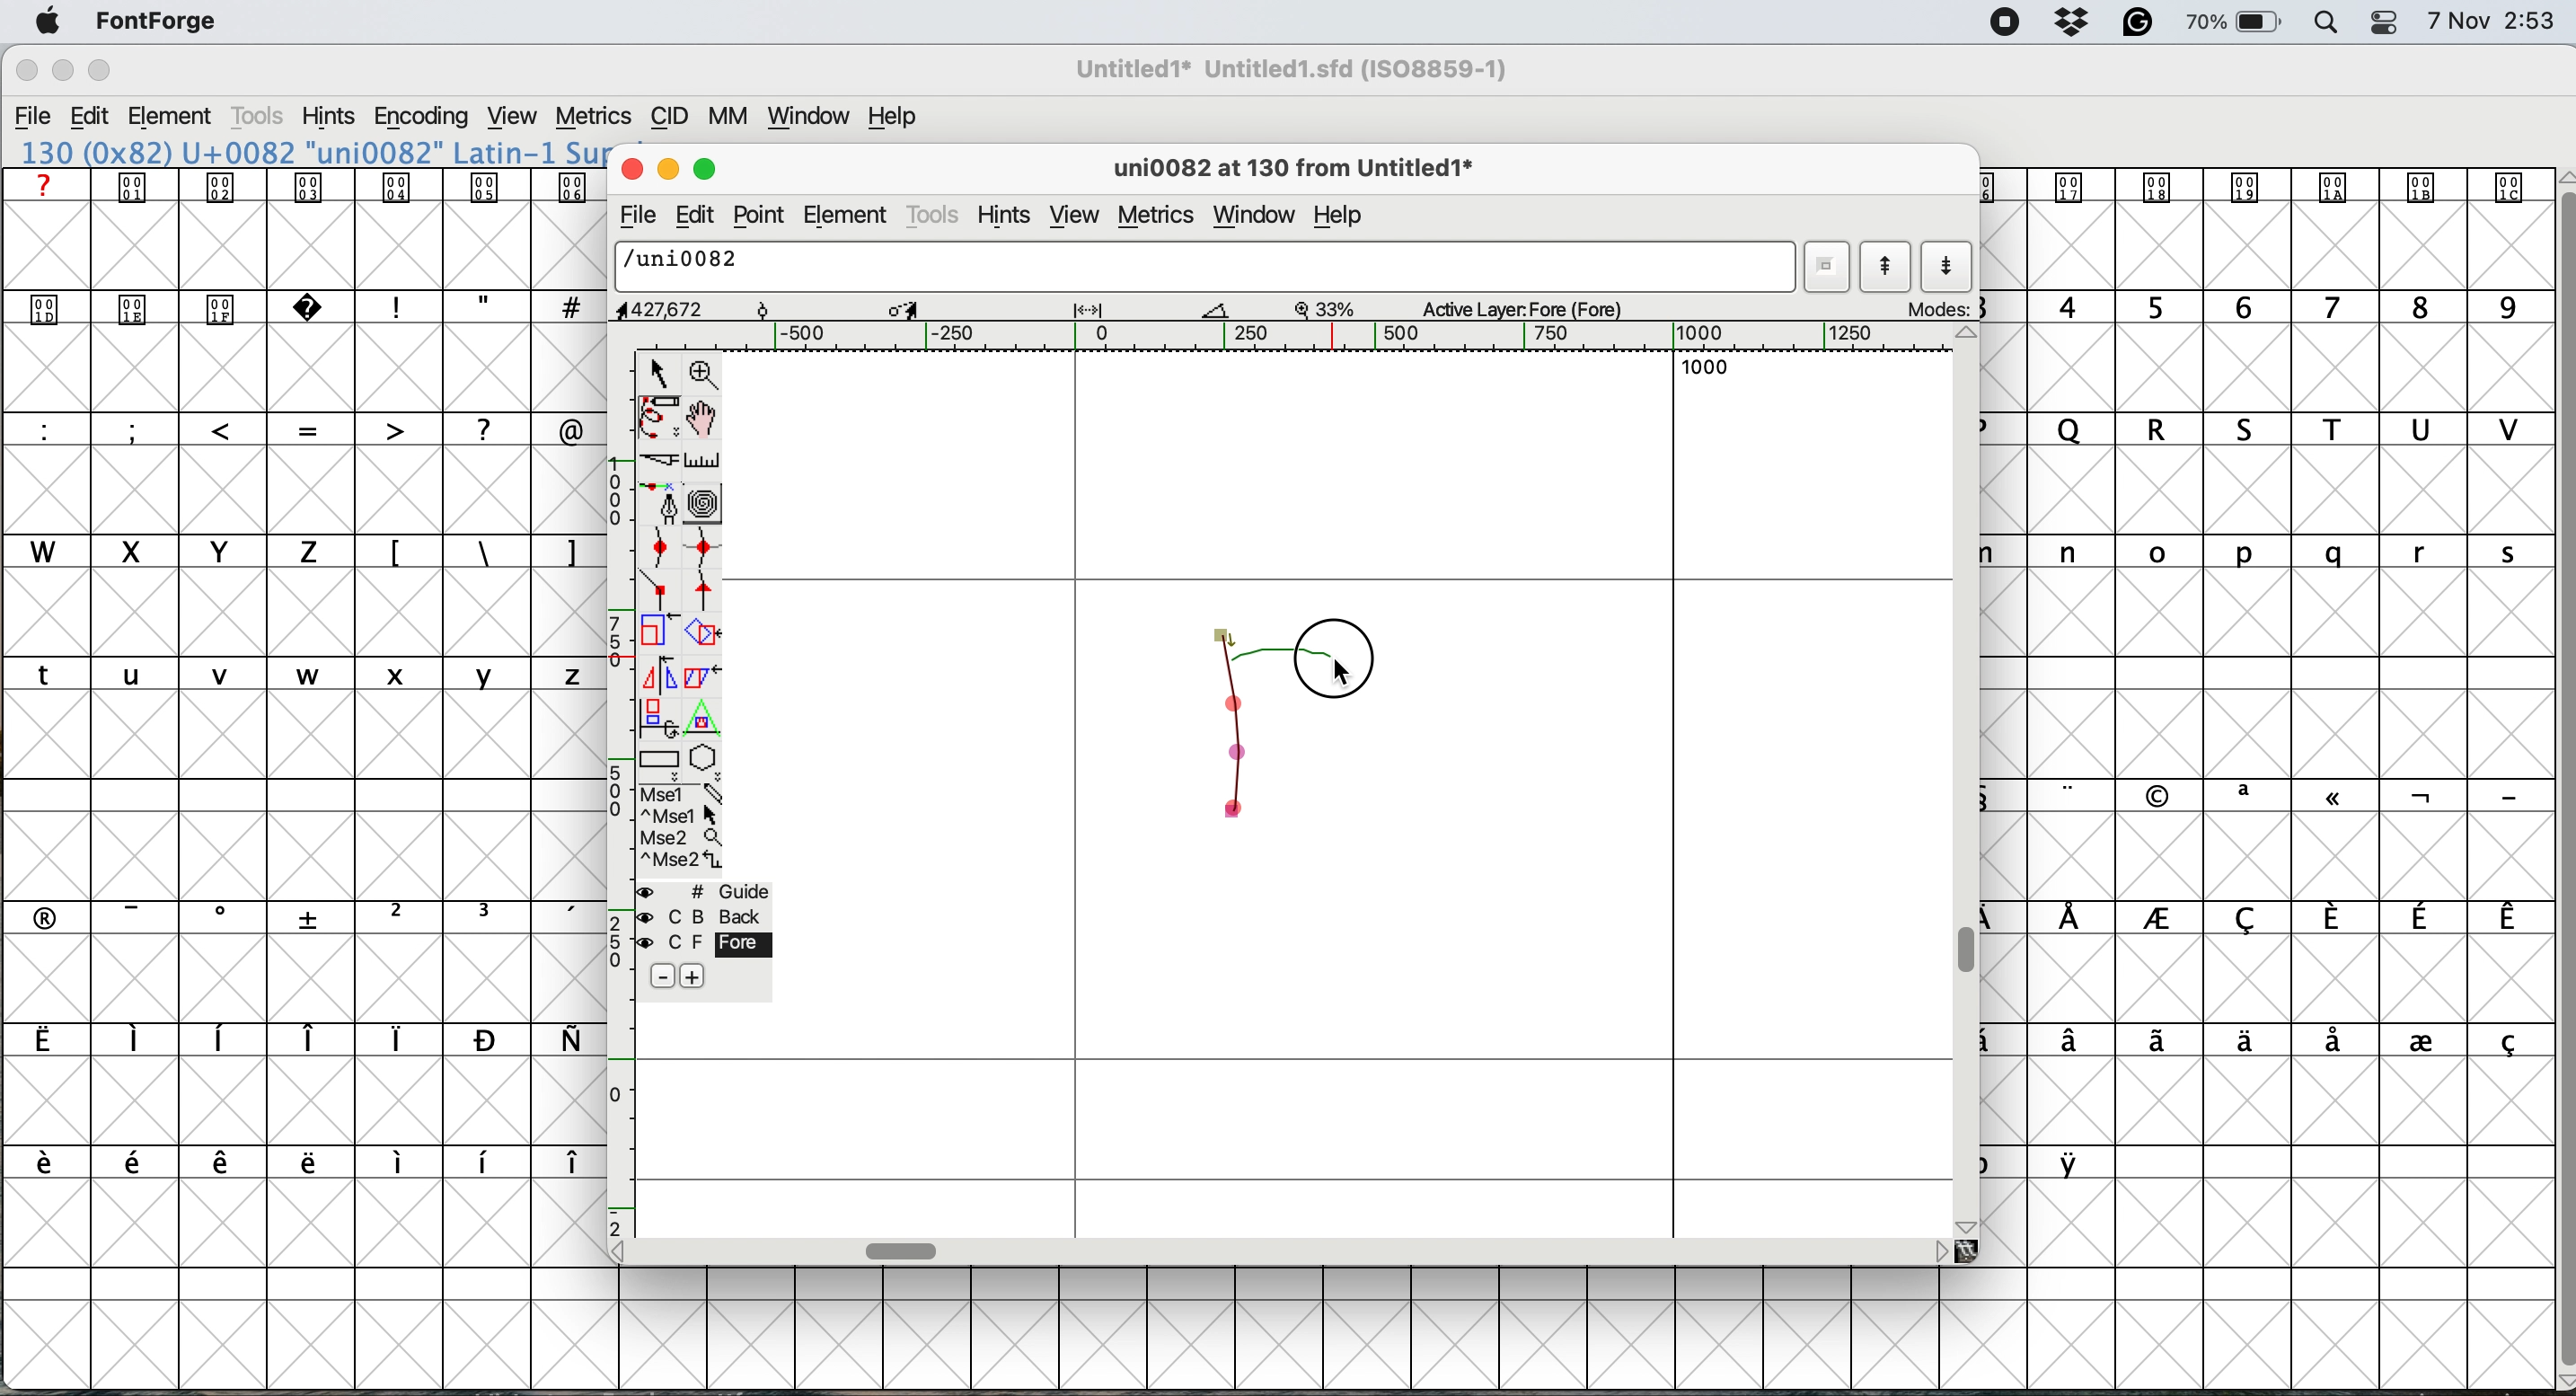  Describe the element at coordinates (99, 117) in the screenshot. I see `edit` at that location.